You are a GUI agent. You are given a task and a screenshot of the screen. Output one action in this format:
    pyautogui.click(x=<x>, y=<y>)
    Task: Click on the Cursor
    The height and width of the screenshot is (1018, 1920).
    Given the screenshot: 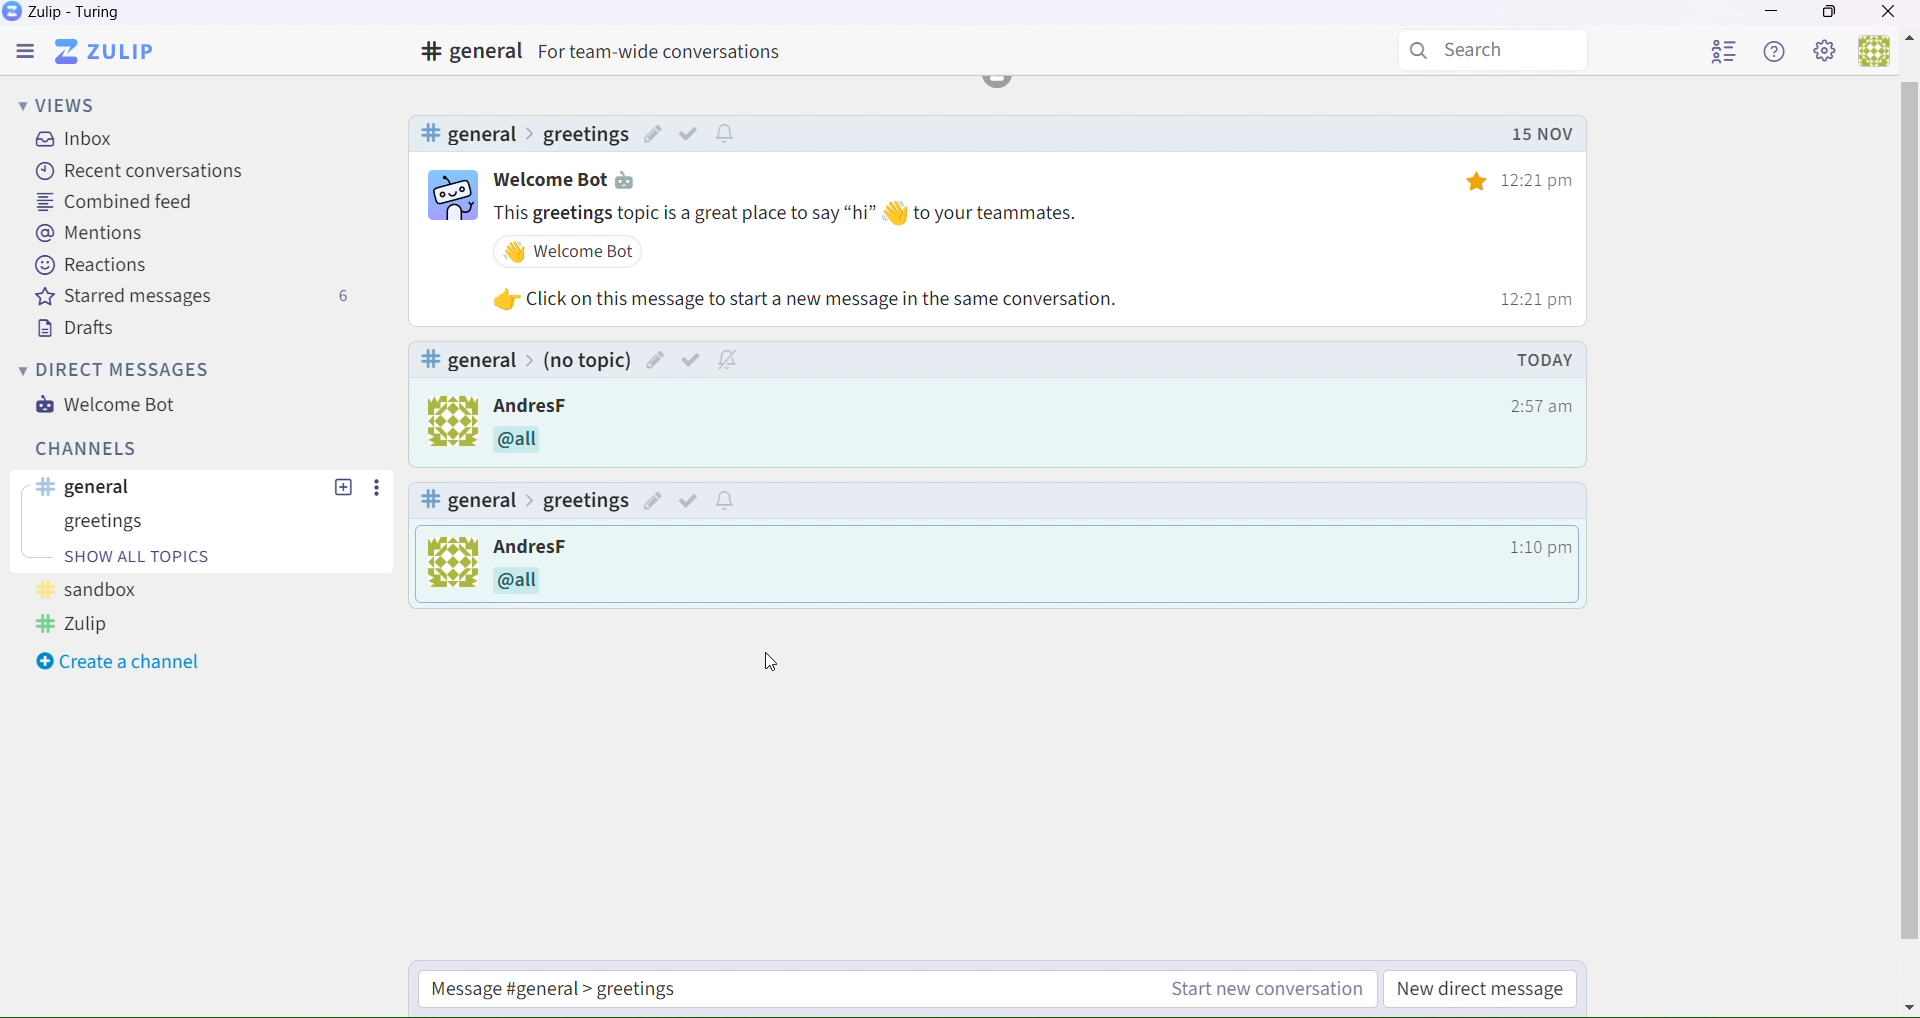 What is the action you would take?
    pyautogui.click(x=775, y=665)
    